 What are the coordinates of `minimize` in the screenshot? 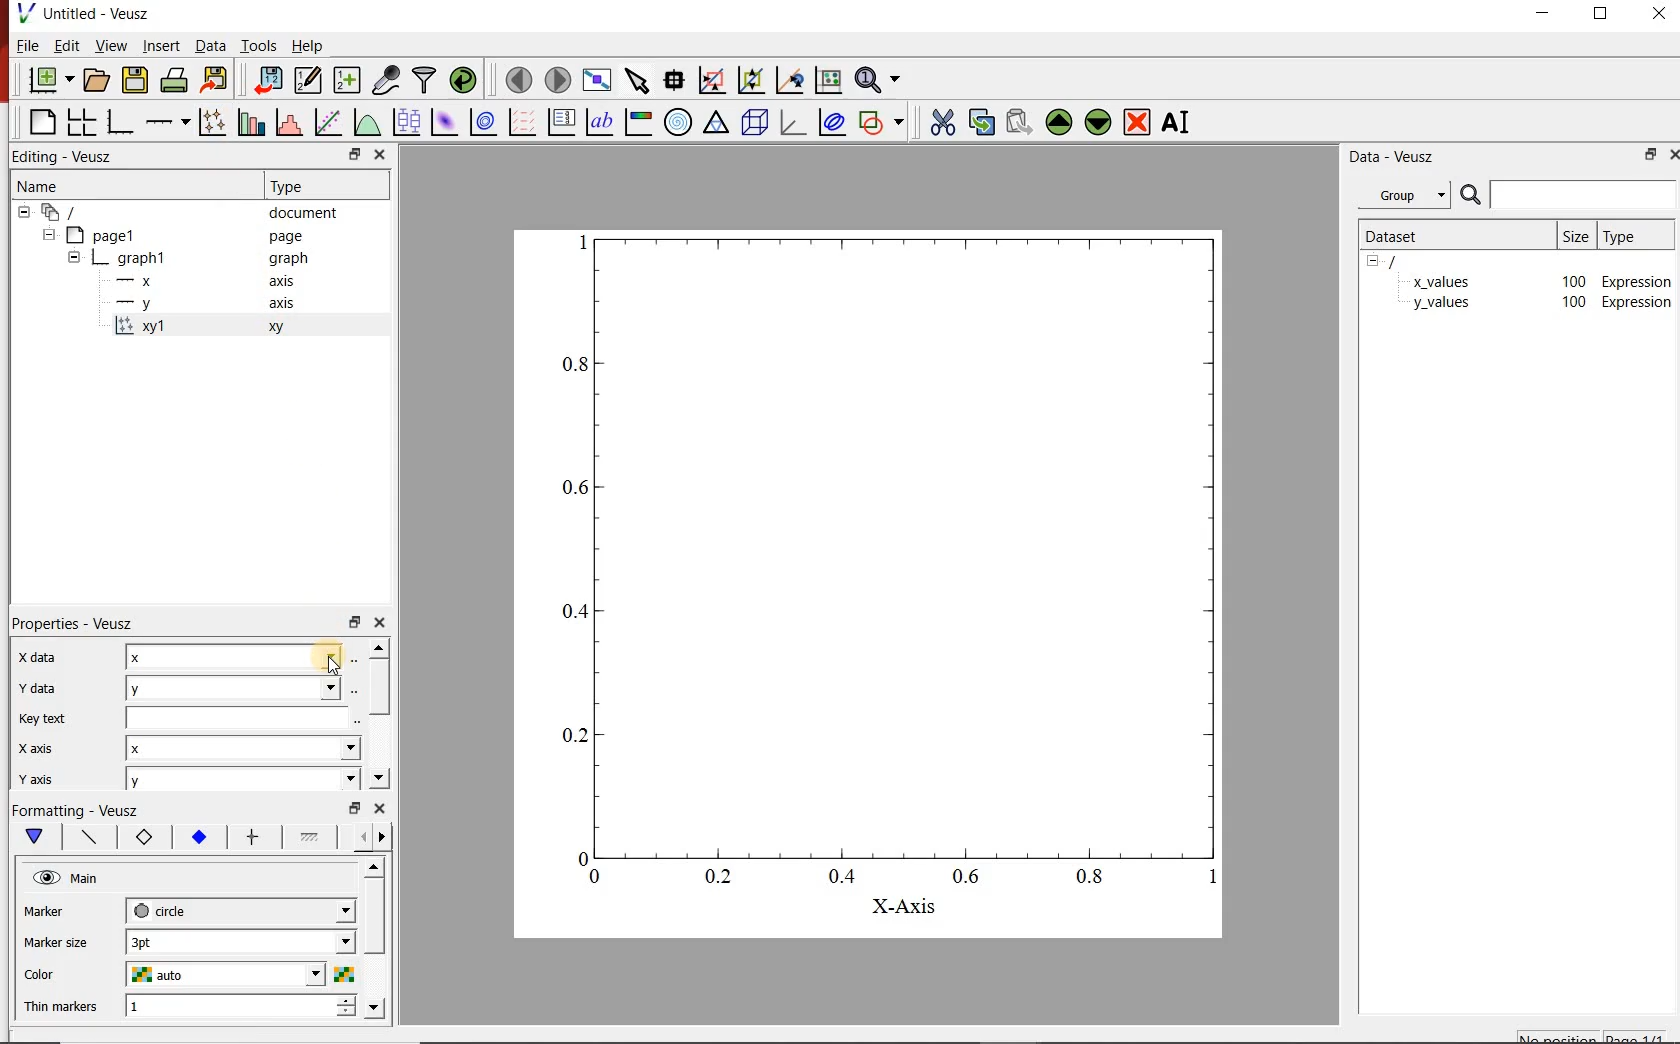 It's located at (1542, 16).